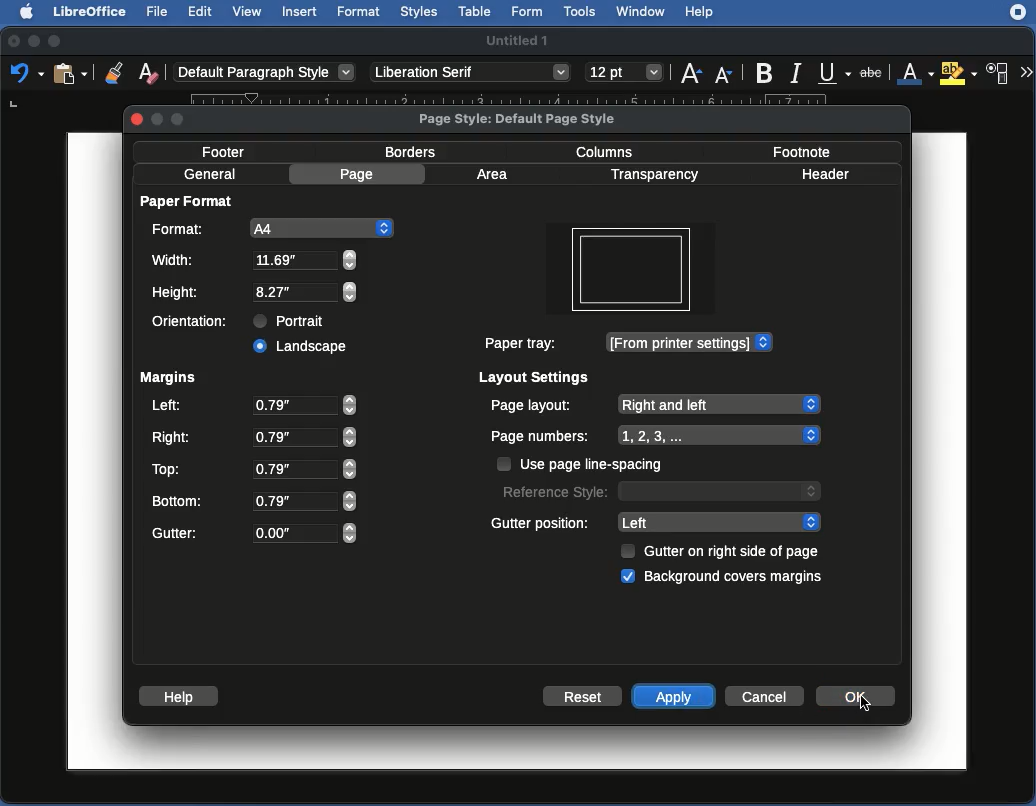 The image size is (1036, 806). Describe the element at coordinates (855, 694) in the screenshot. I see `Click ok` at that location.